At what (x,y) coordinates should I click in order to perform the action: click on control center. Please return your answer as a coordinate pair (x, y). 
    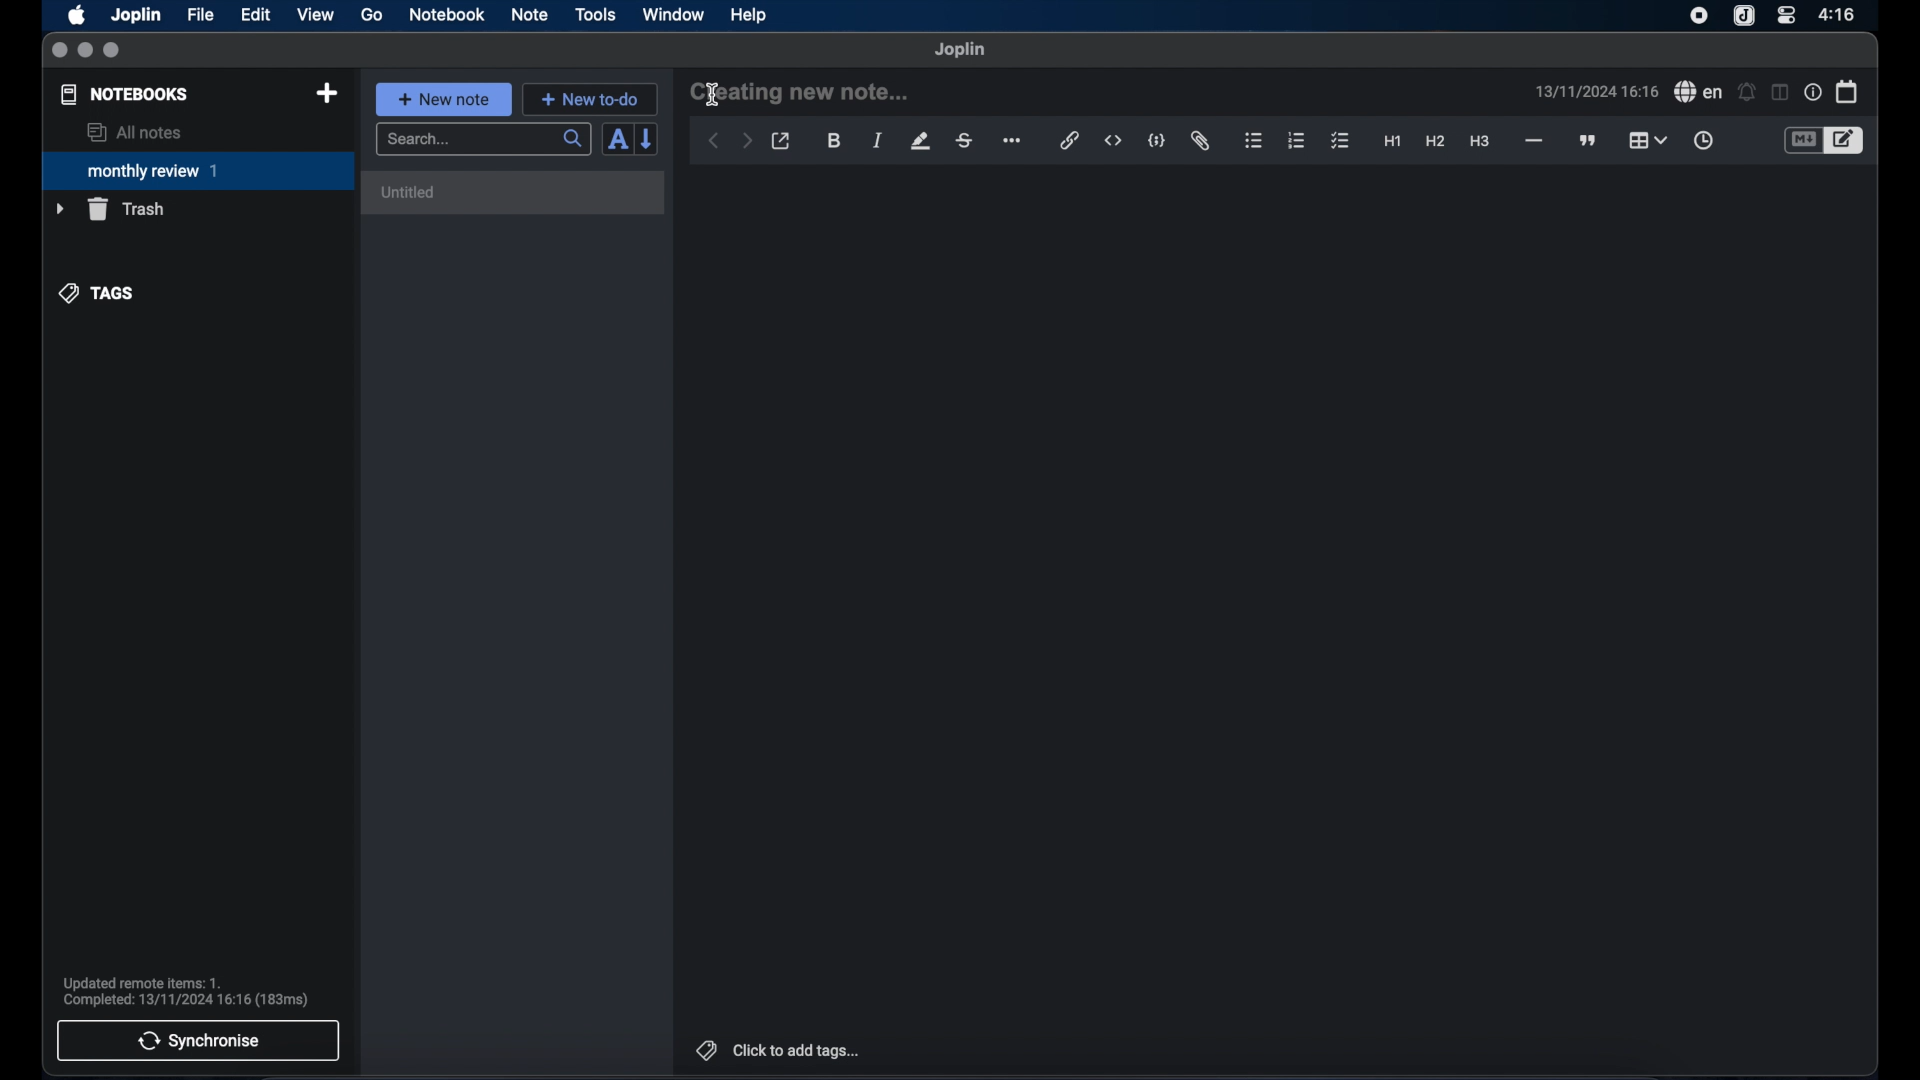
    Looking at the image, I should click on (1785, 14).